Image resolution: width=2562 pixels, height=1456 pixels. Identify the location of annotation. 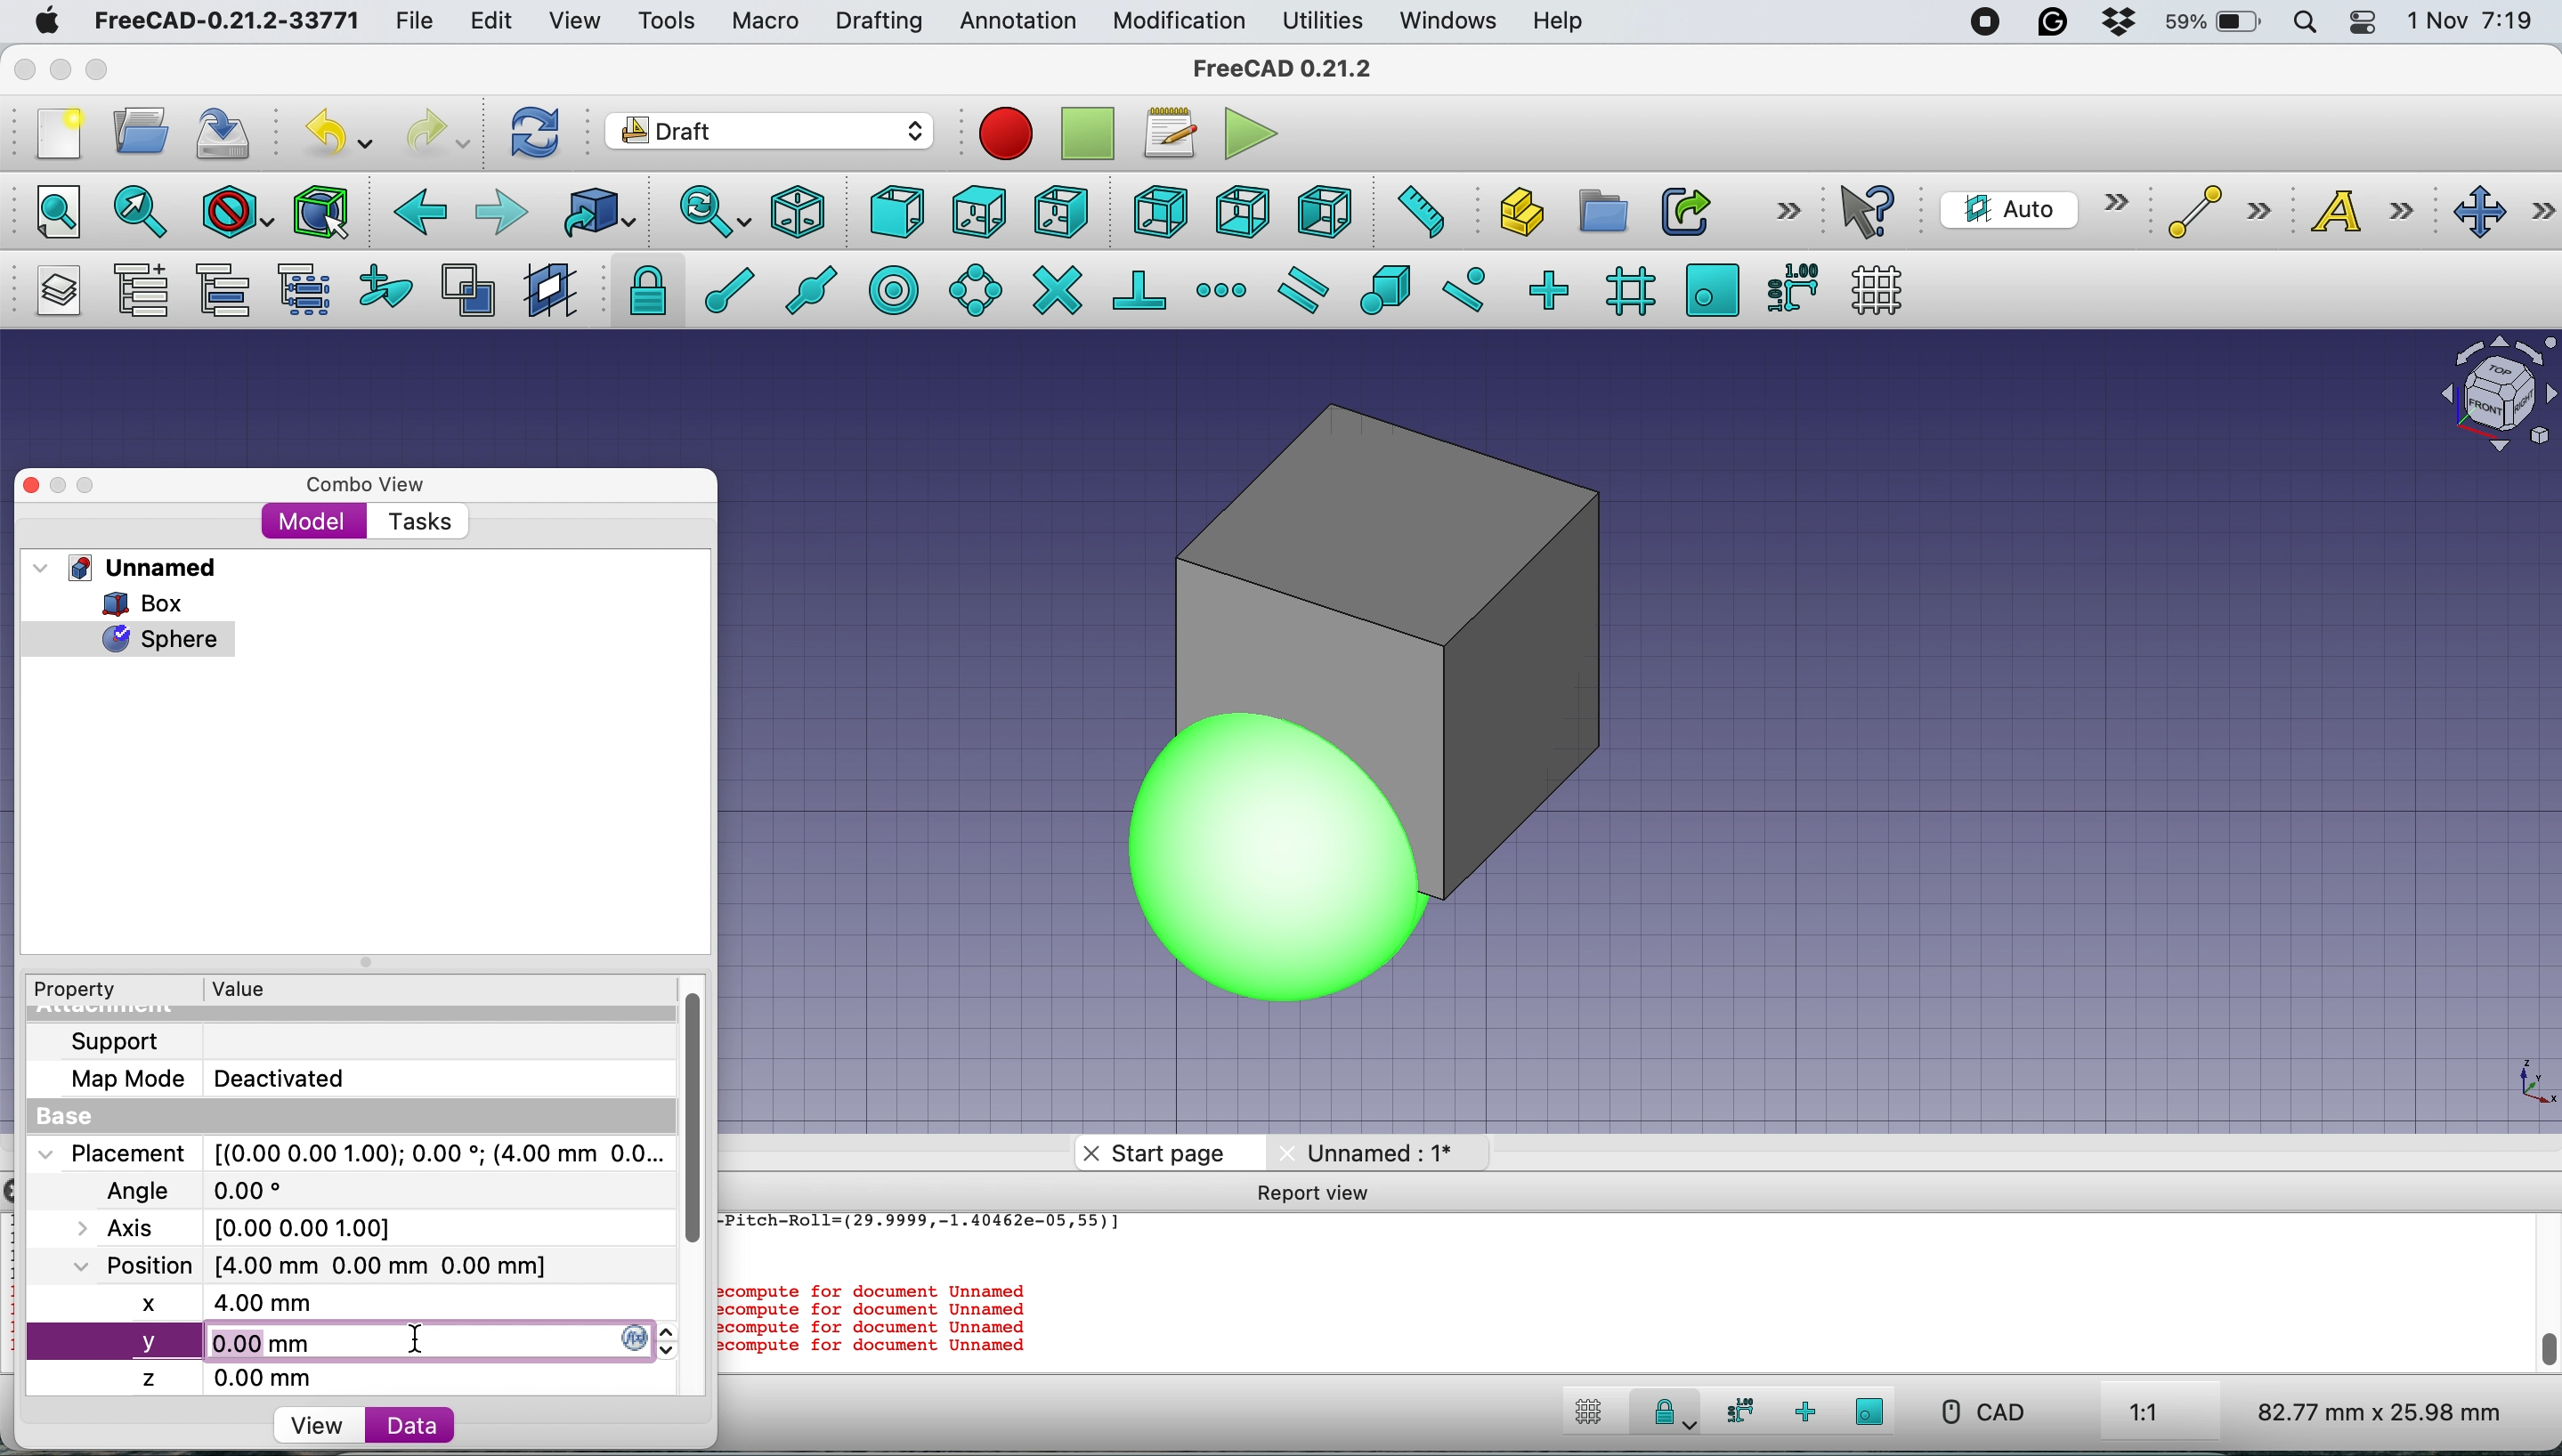
(1013, 21).